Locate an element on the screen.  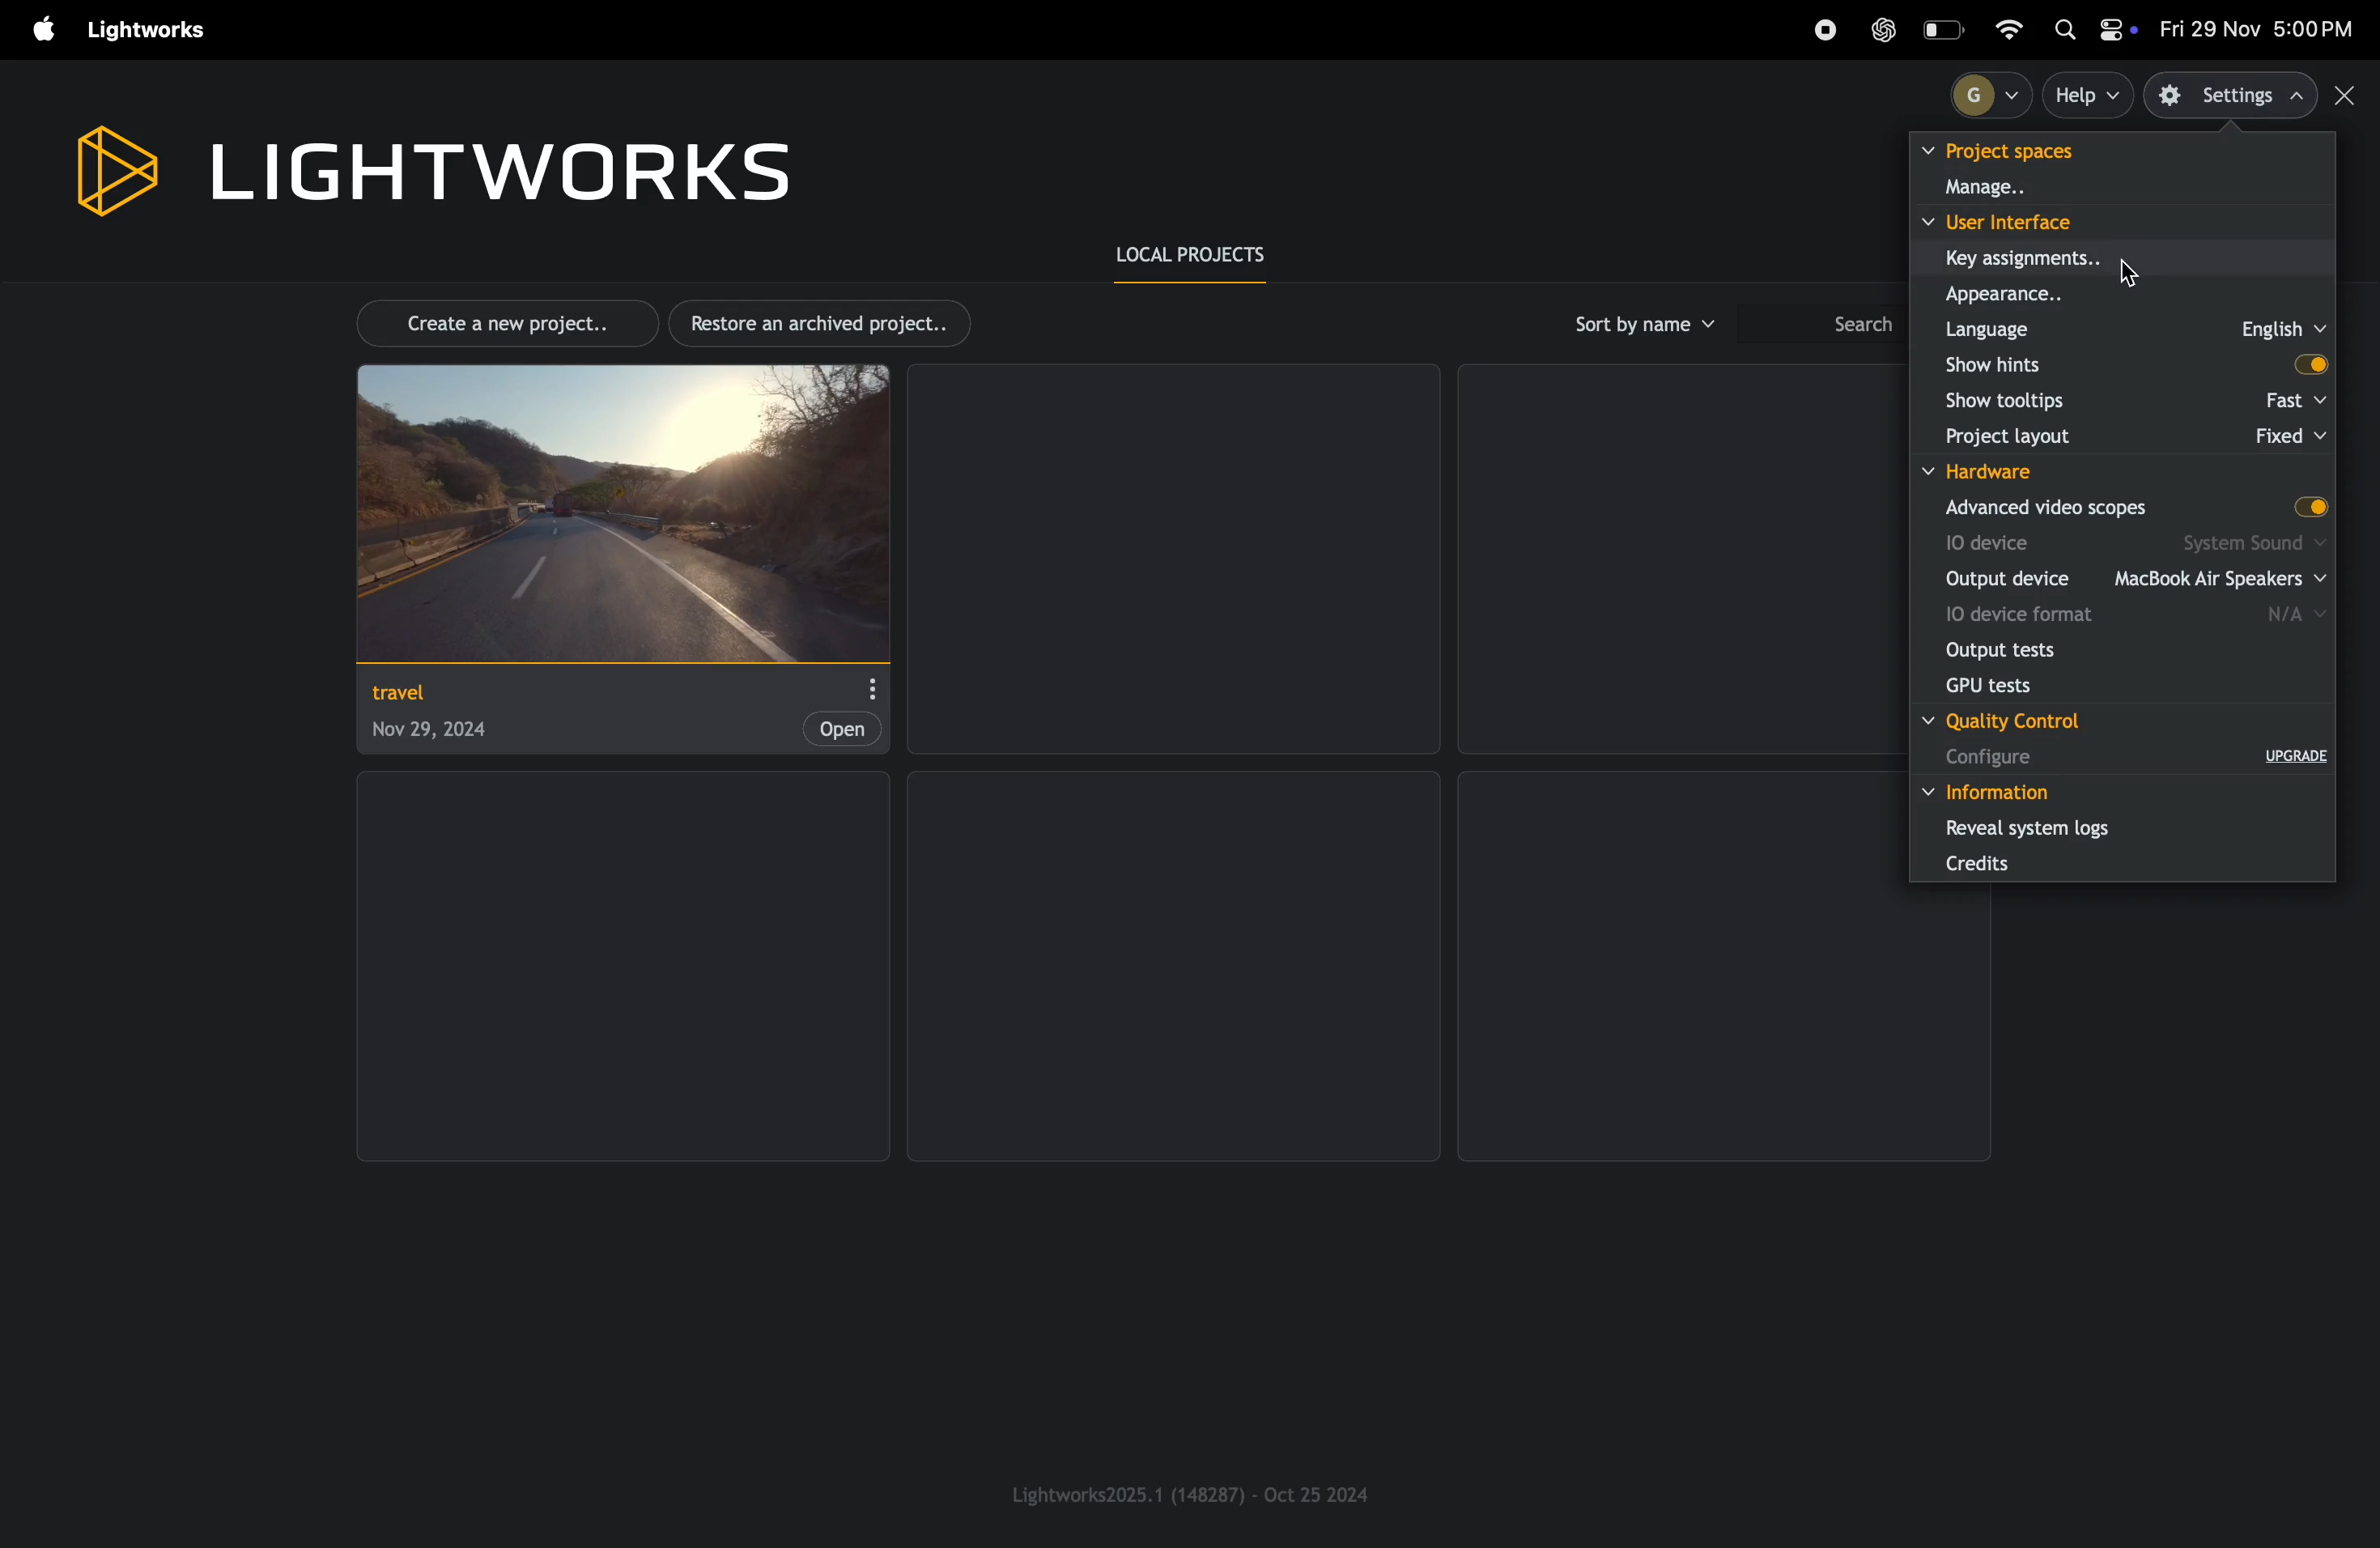
user interface is located at coordinates (2040, 223).